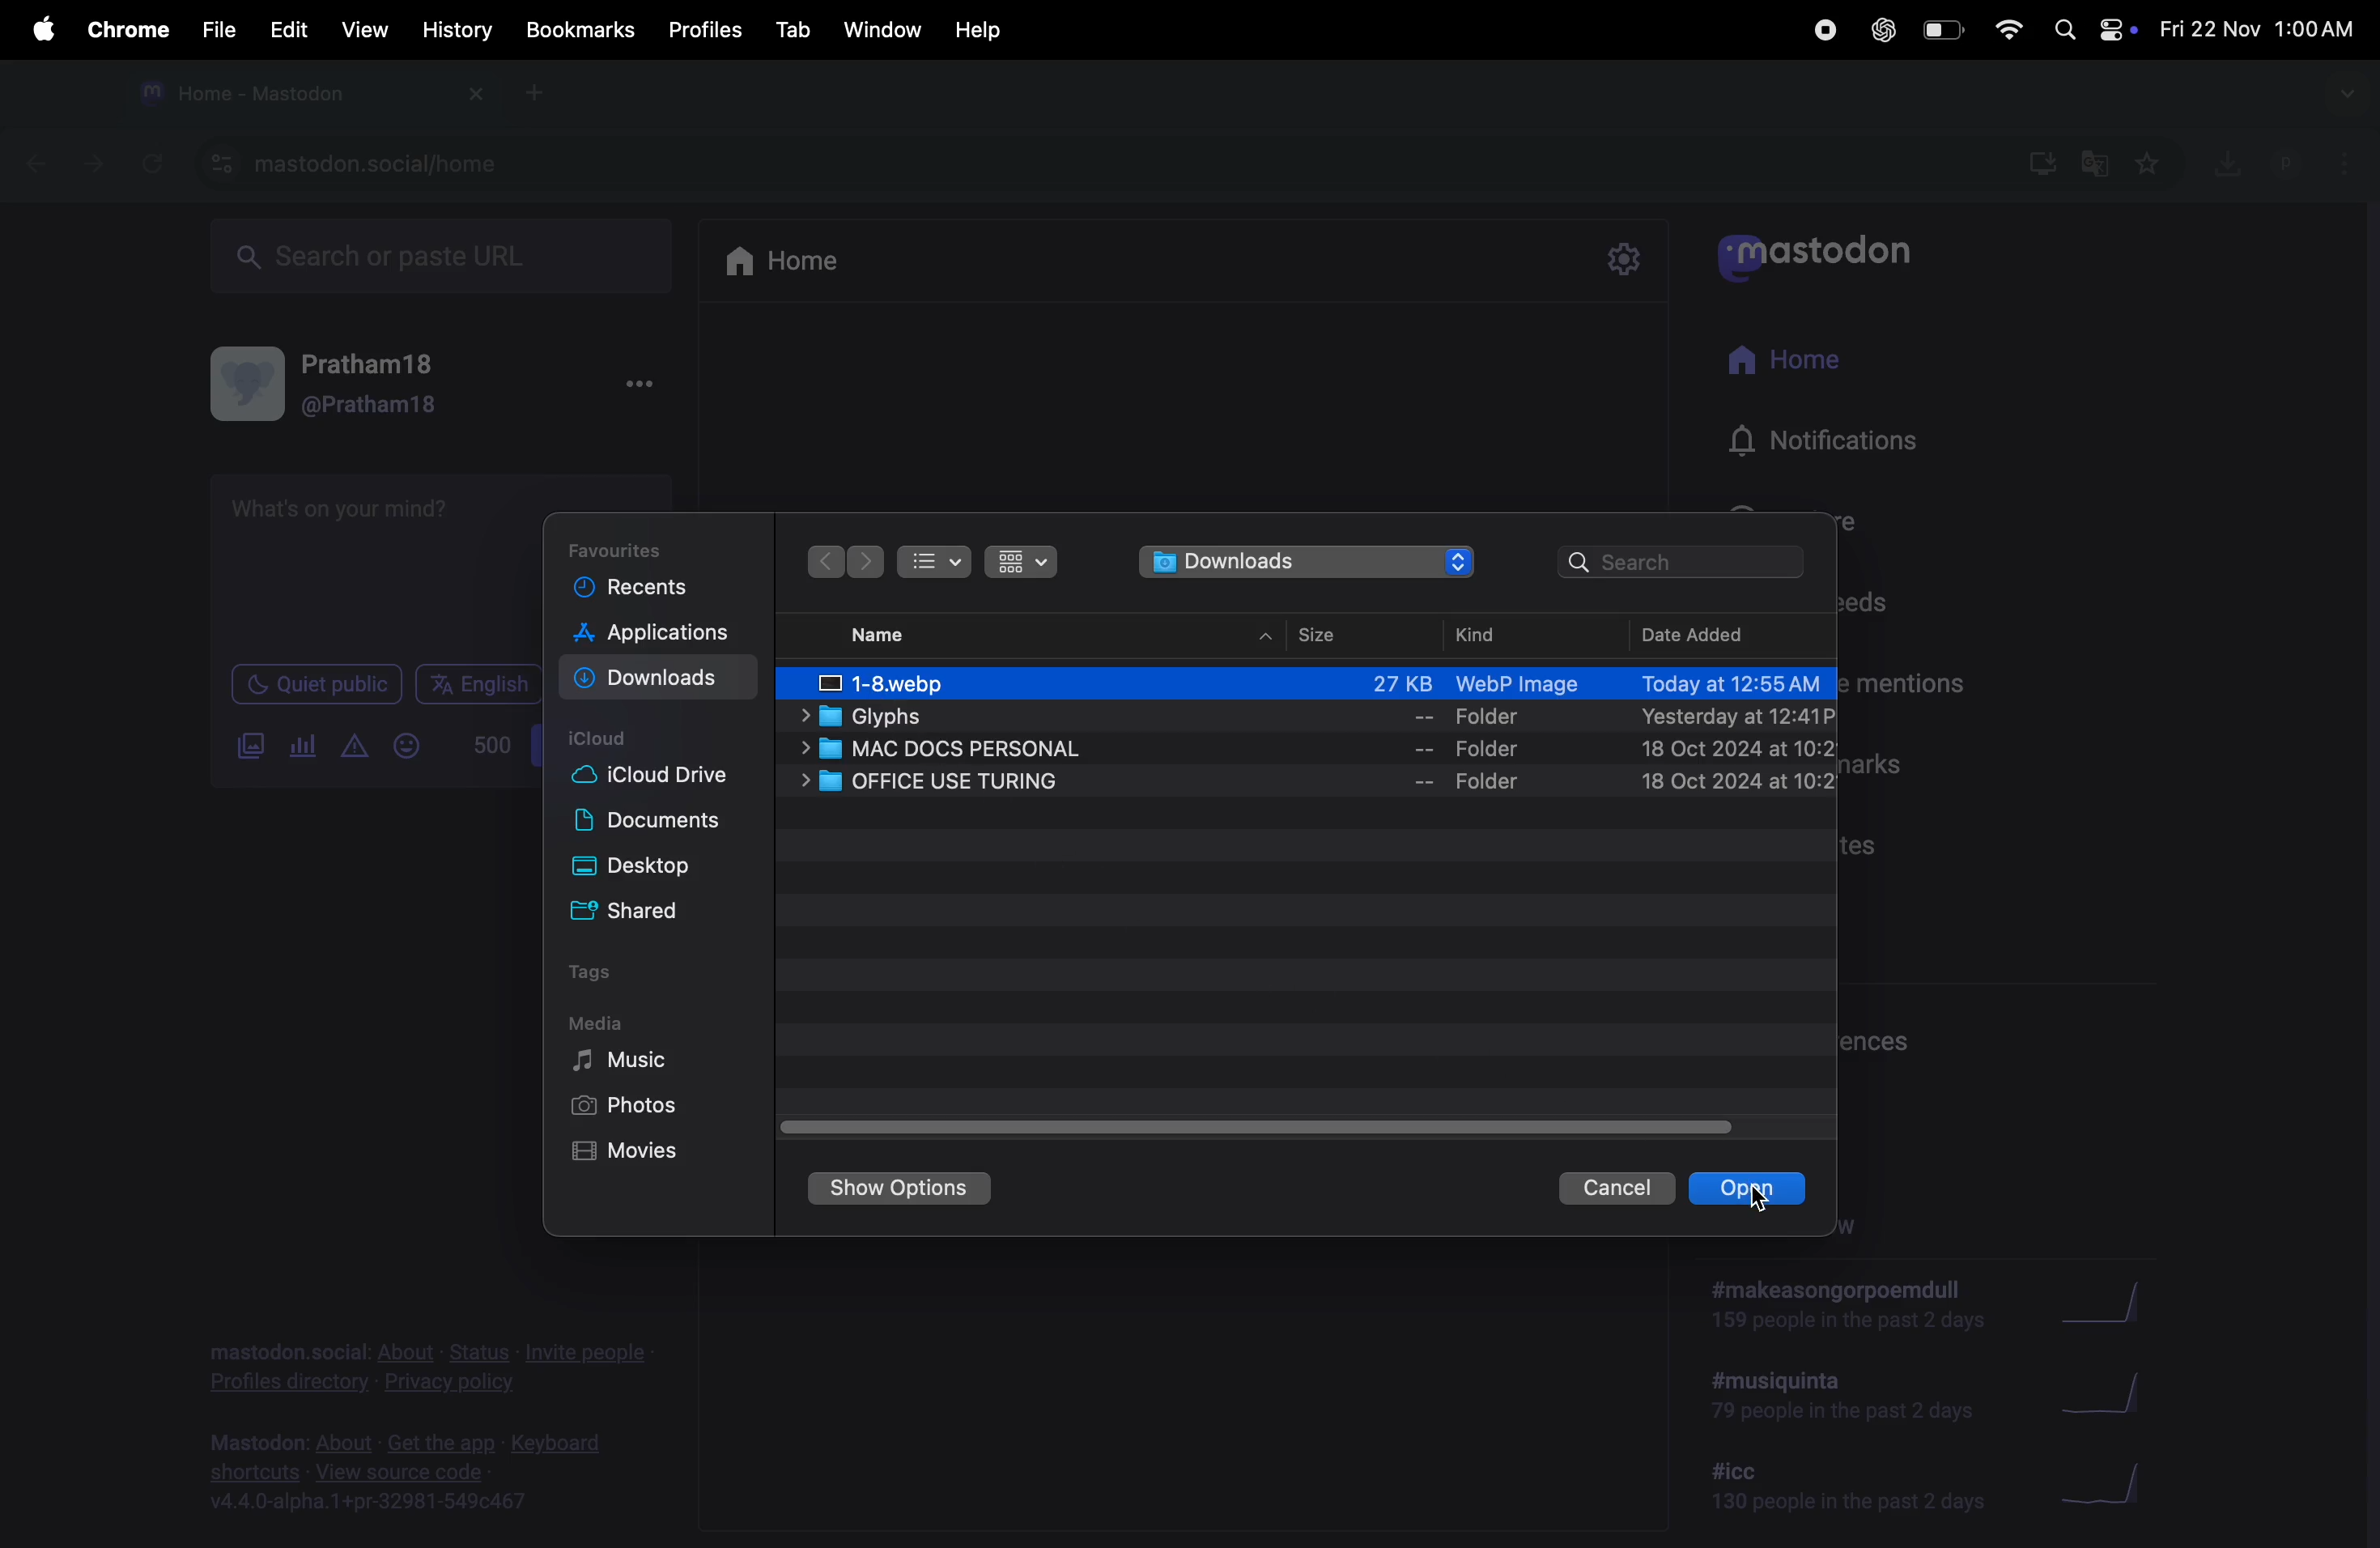  What do you see at coordinates (654, 780) in the screenshot?
I see `cloud drive` at bounding box center [654, 780].